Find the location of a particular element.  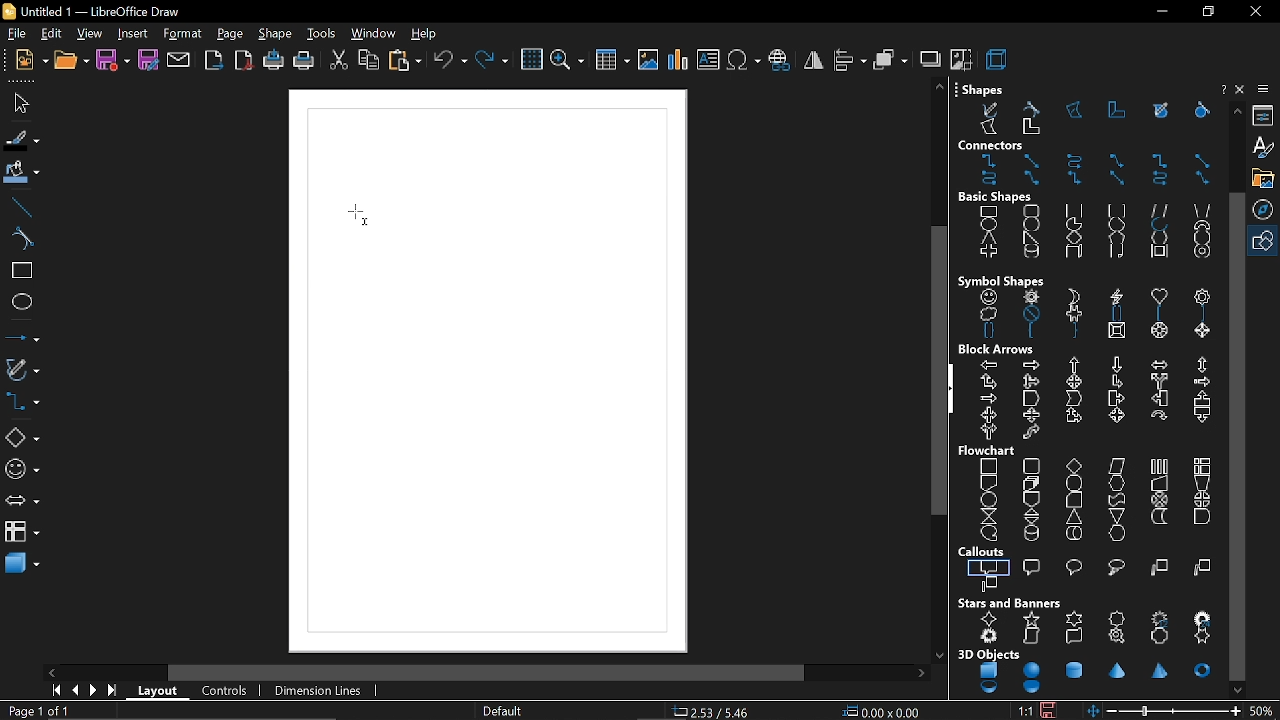

insert text is located at coordinates (709, 61).